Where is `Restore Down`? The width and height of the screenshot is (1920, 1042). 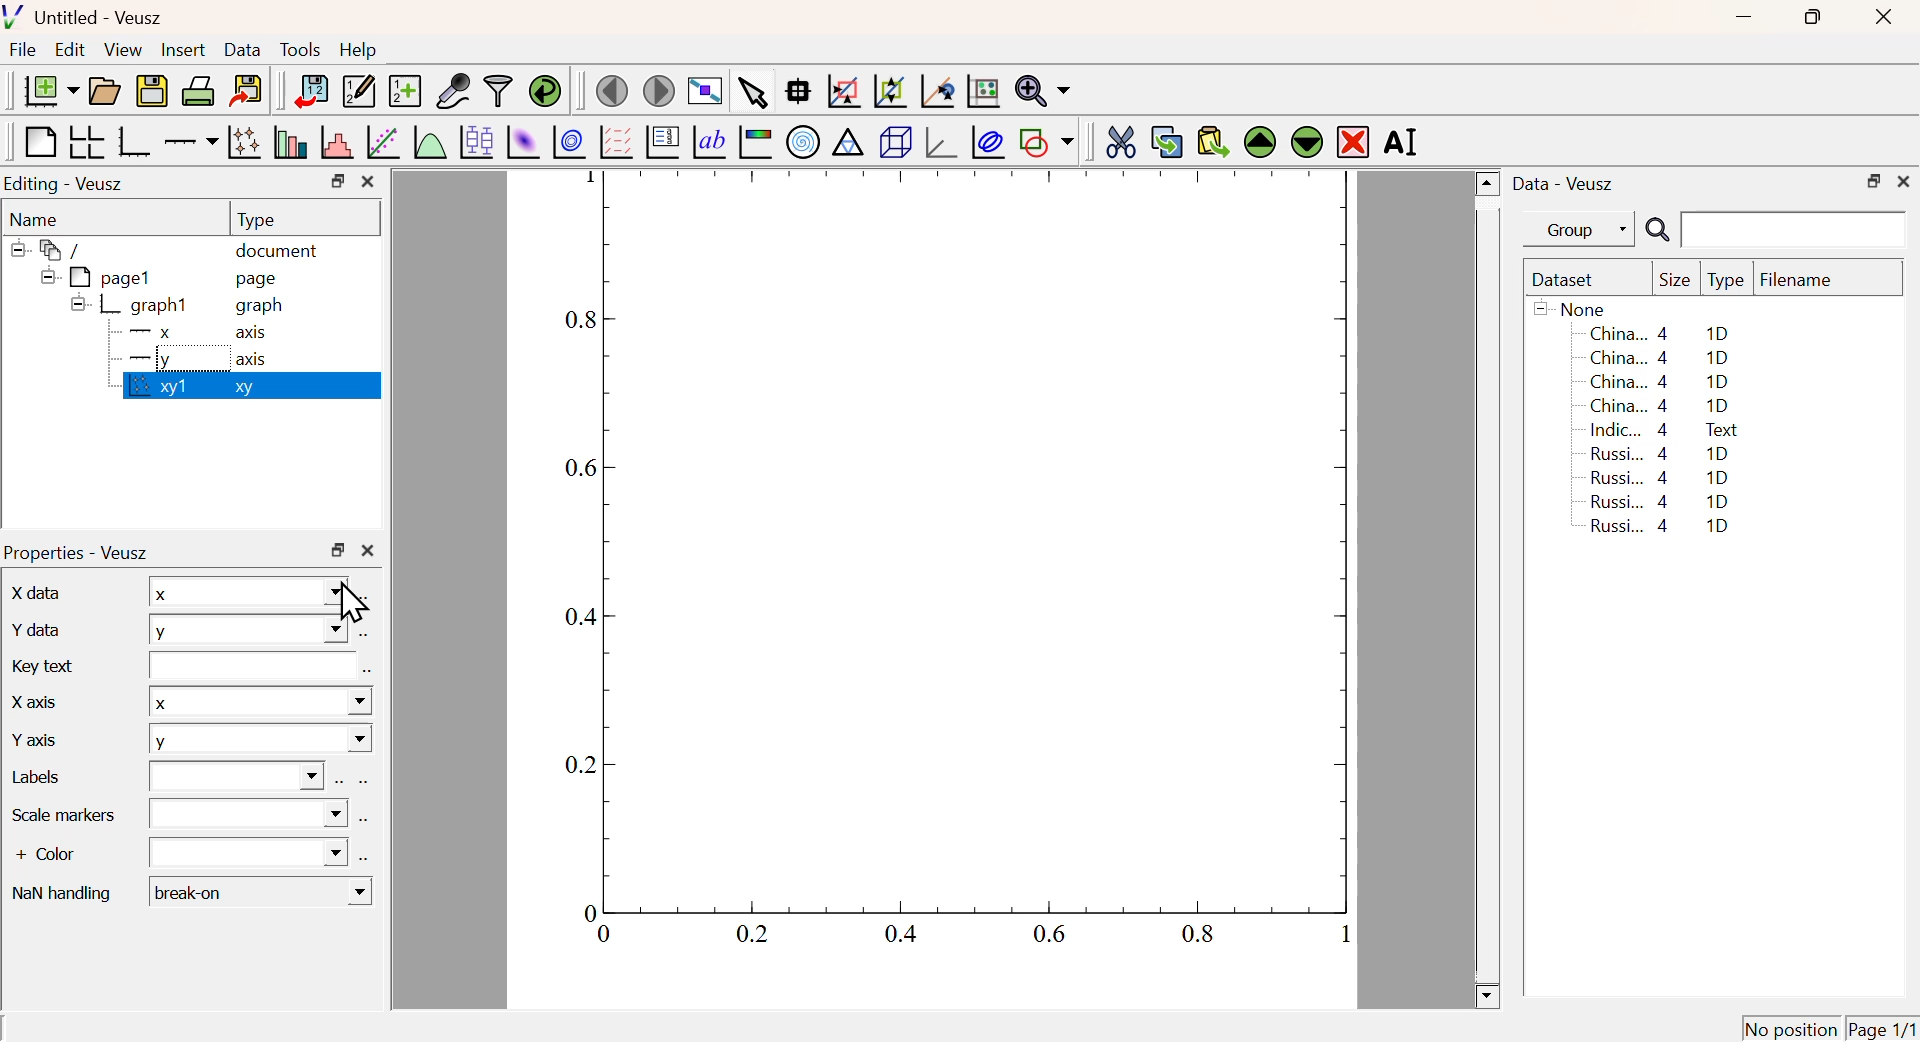
Restore Down is located at coordinates (338, 550).